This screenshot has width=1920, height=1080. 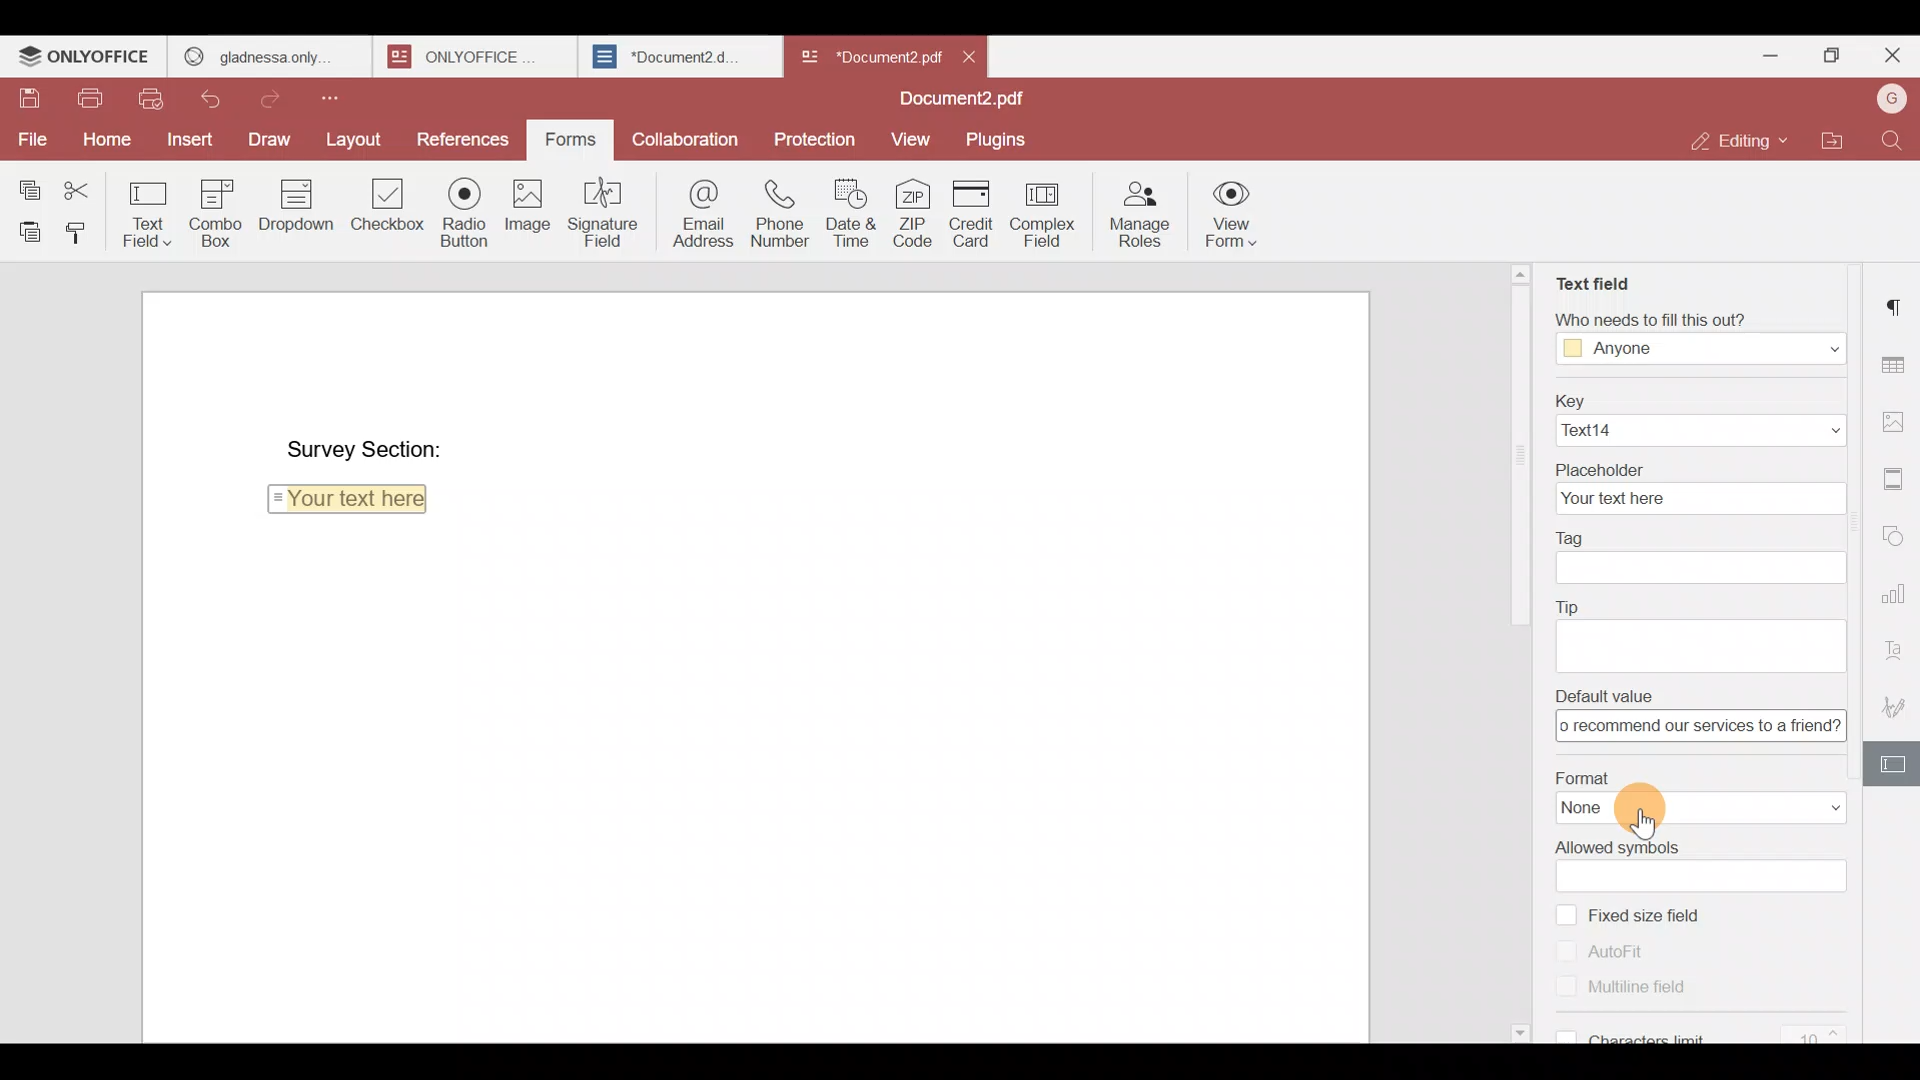 I want to click on Anyone, so click(x=1700, y=350).